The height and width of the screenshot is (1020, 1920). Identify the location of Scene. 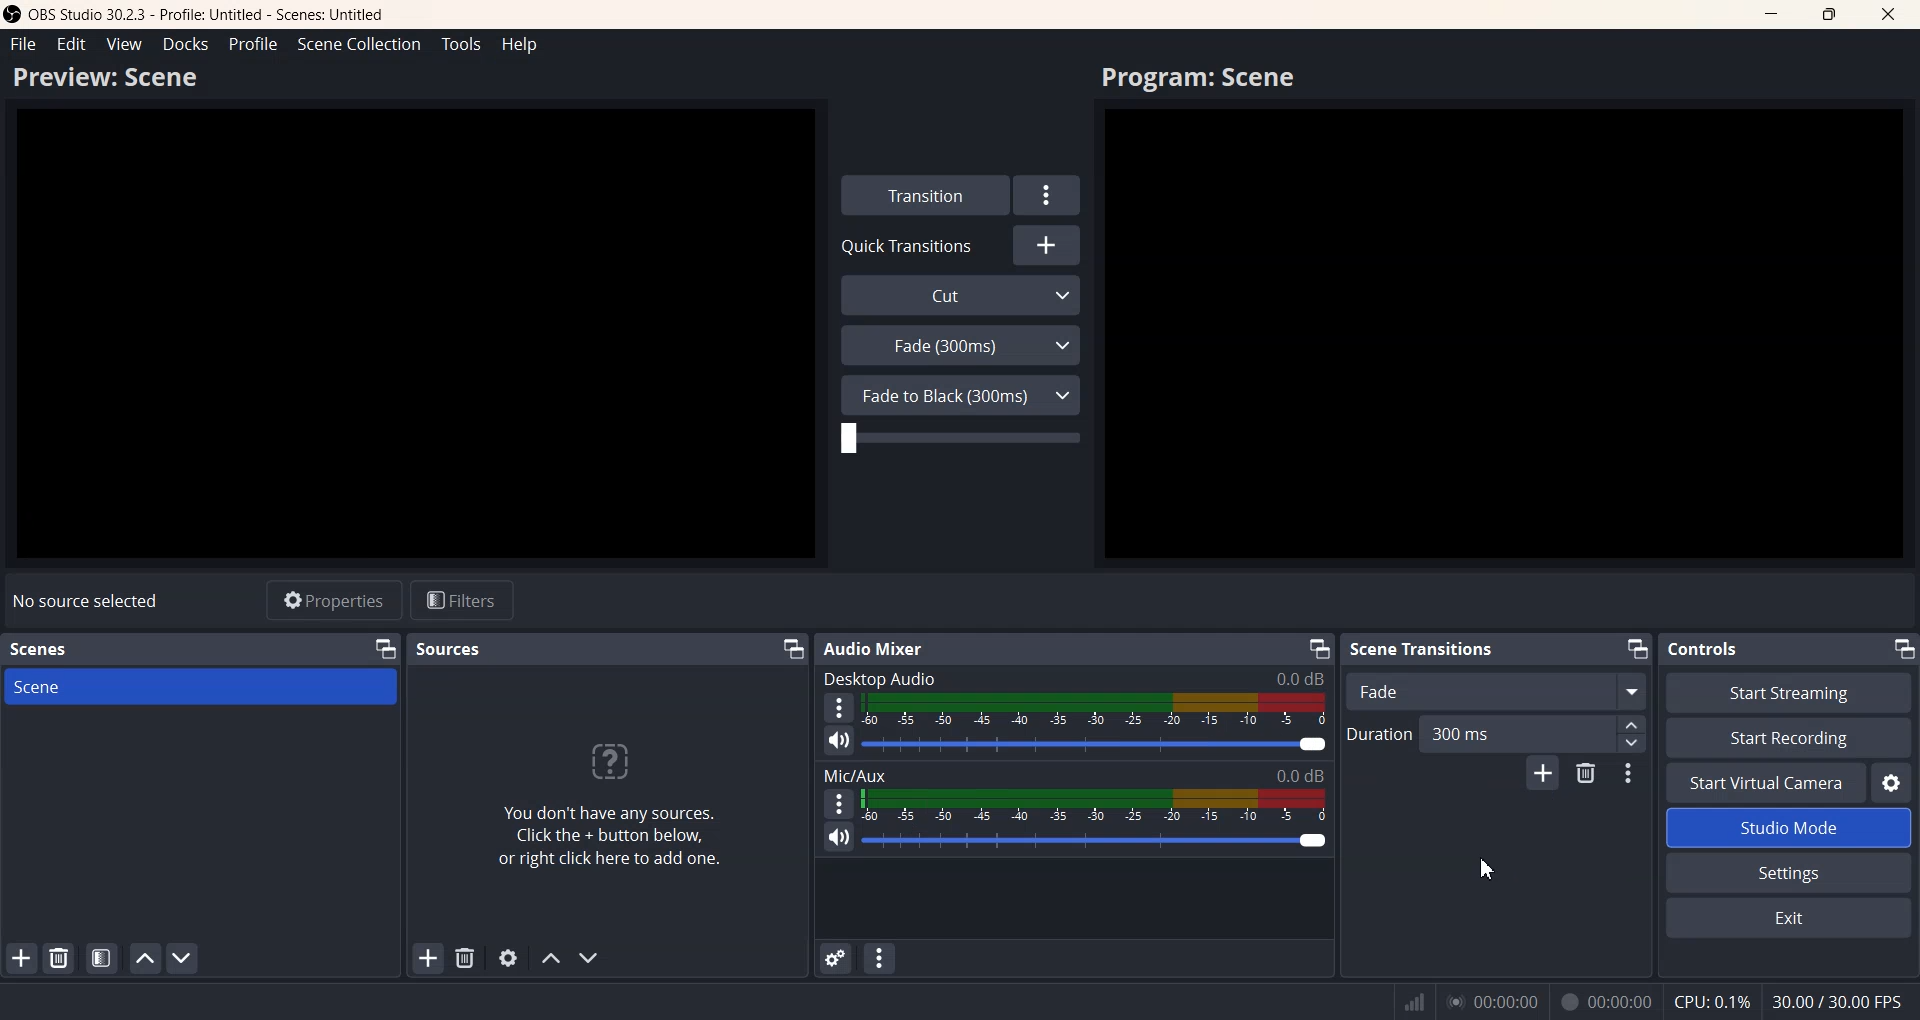
(200, 687).